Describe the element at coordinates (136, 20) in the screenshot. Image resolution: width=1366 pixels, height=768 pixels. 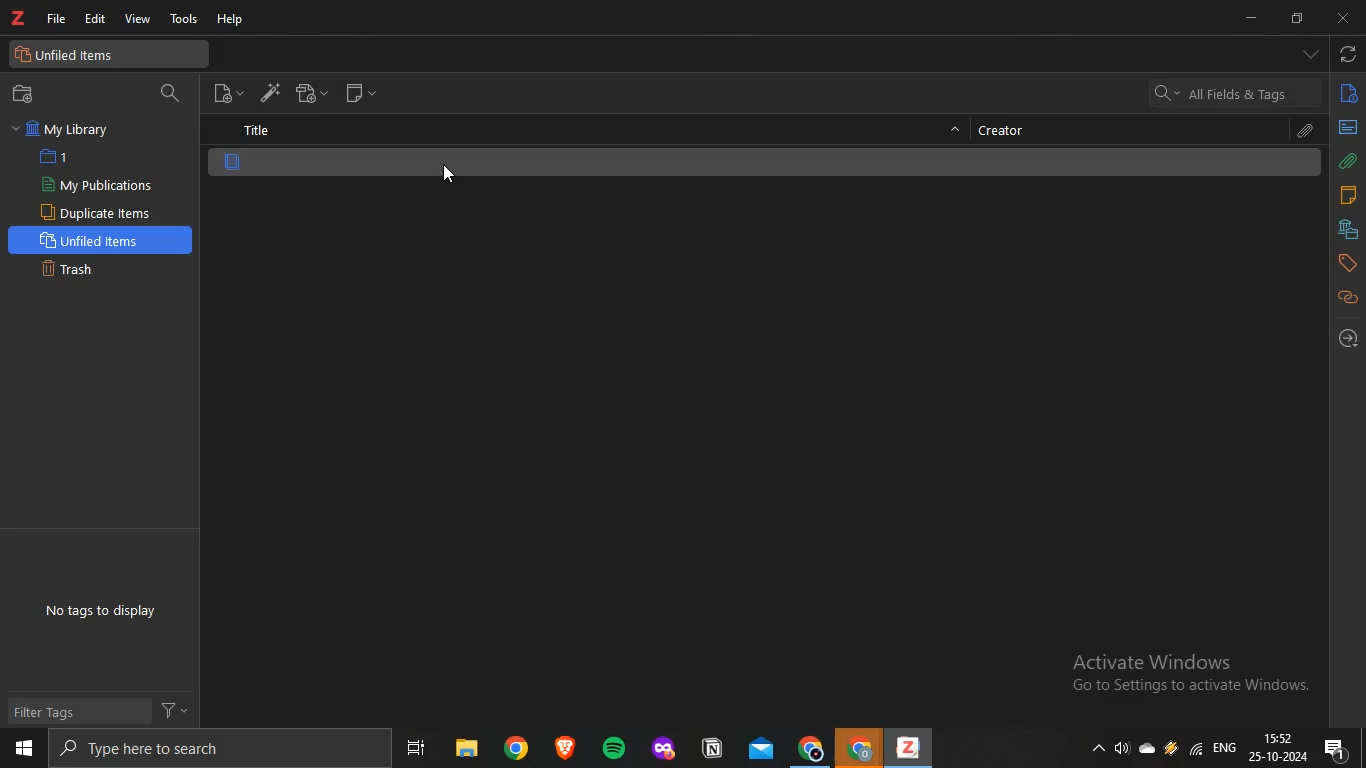
I see `view` at that location.